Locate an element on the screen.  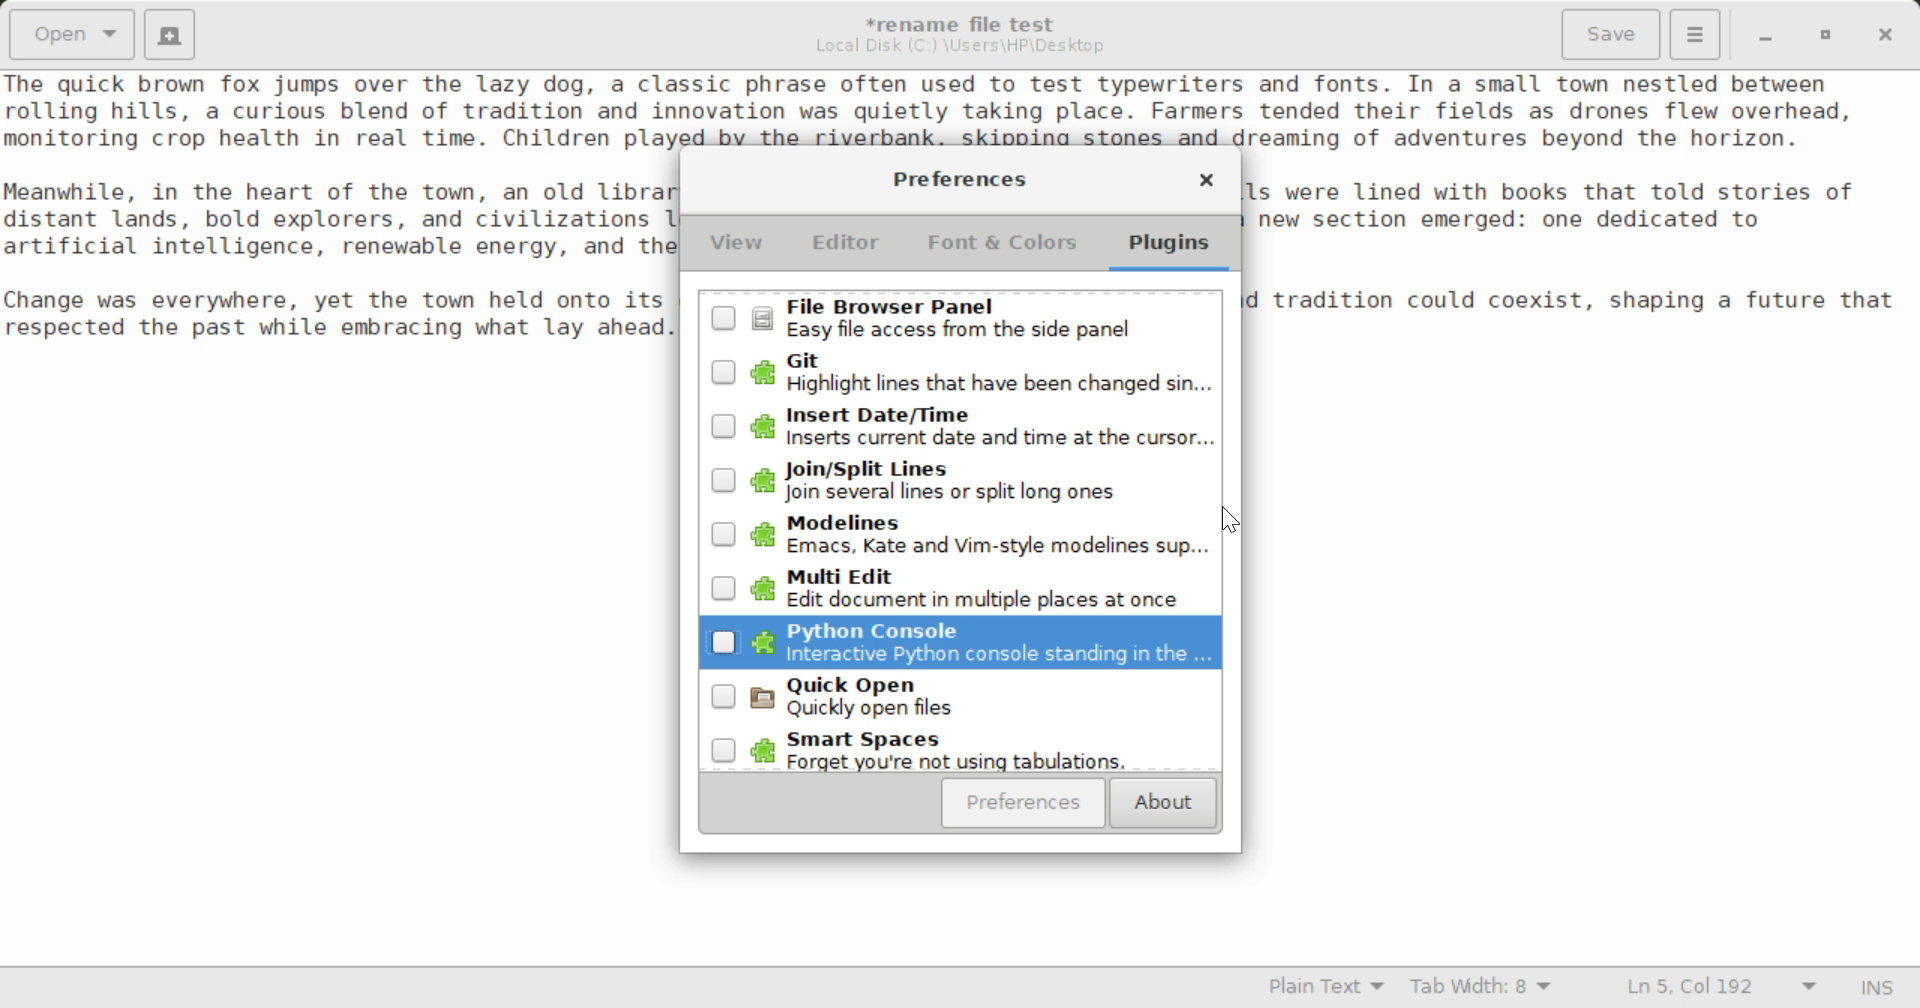
Unselected File Browser Panel  is located at coordinates (962, 318).